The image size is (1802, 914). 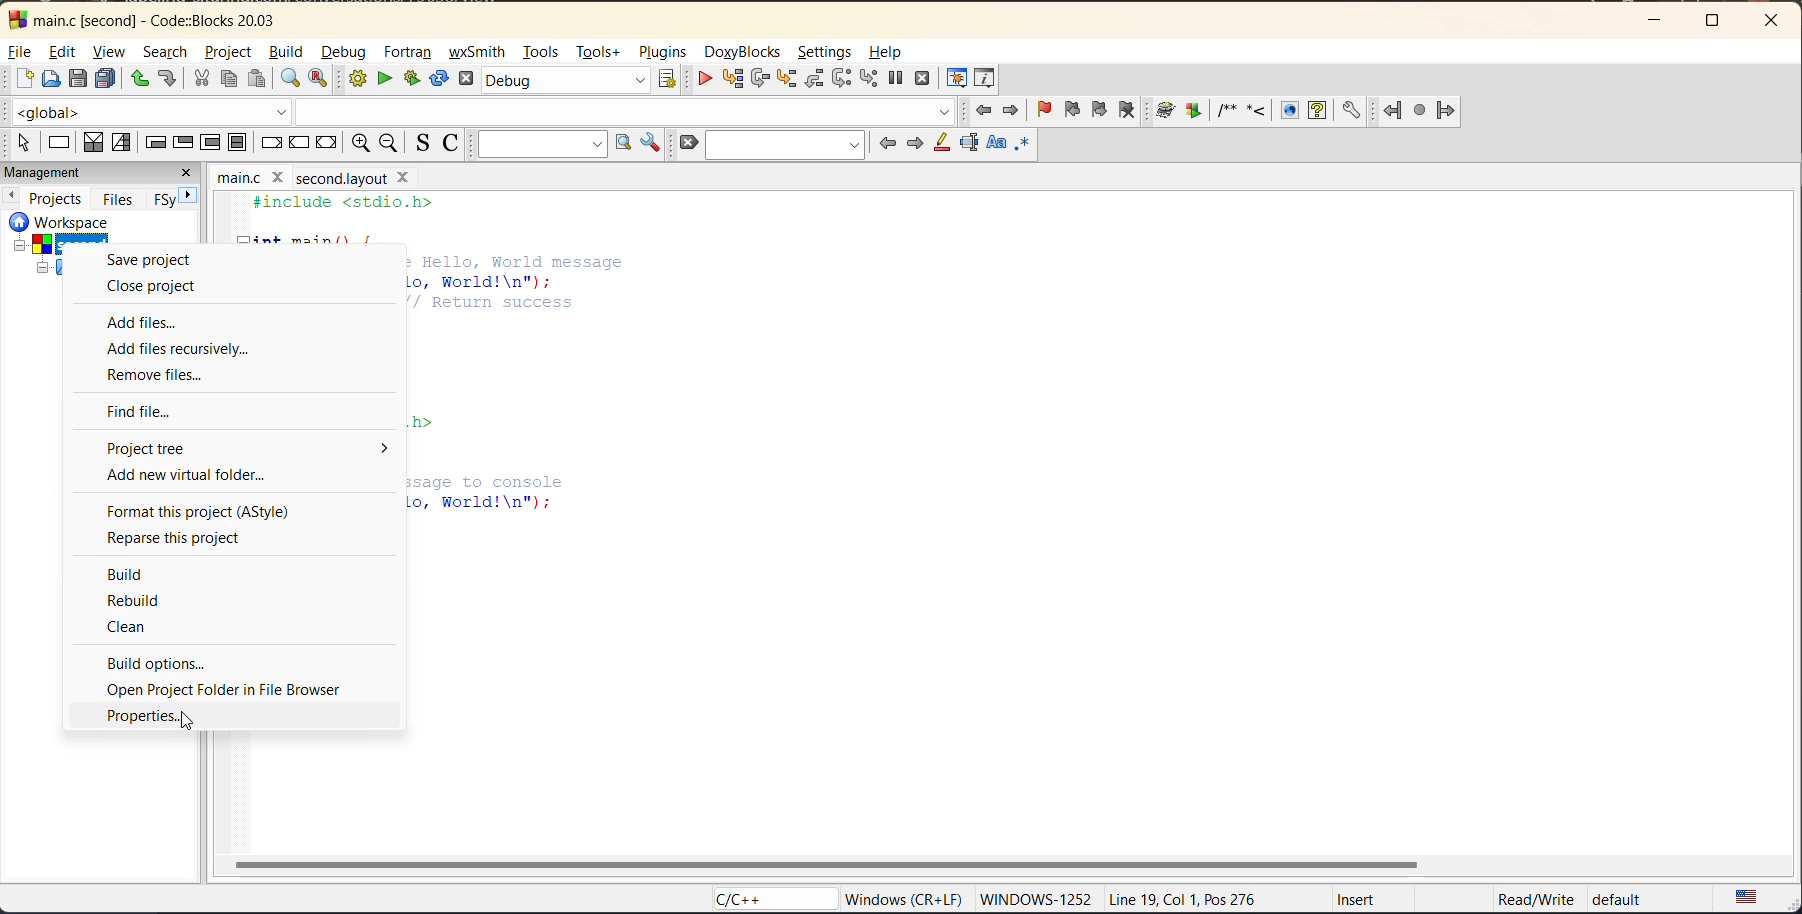 What do you see at coordinates (202, 80) in the screenshot?
I see `cut` at bounding box center [202, 80].